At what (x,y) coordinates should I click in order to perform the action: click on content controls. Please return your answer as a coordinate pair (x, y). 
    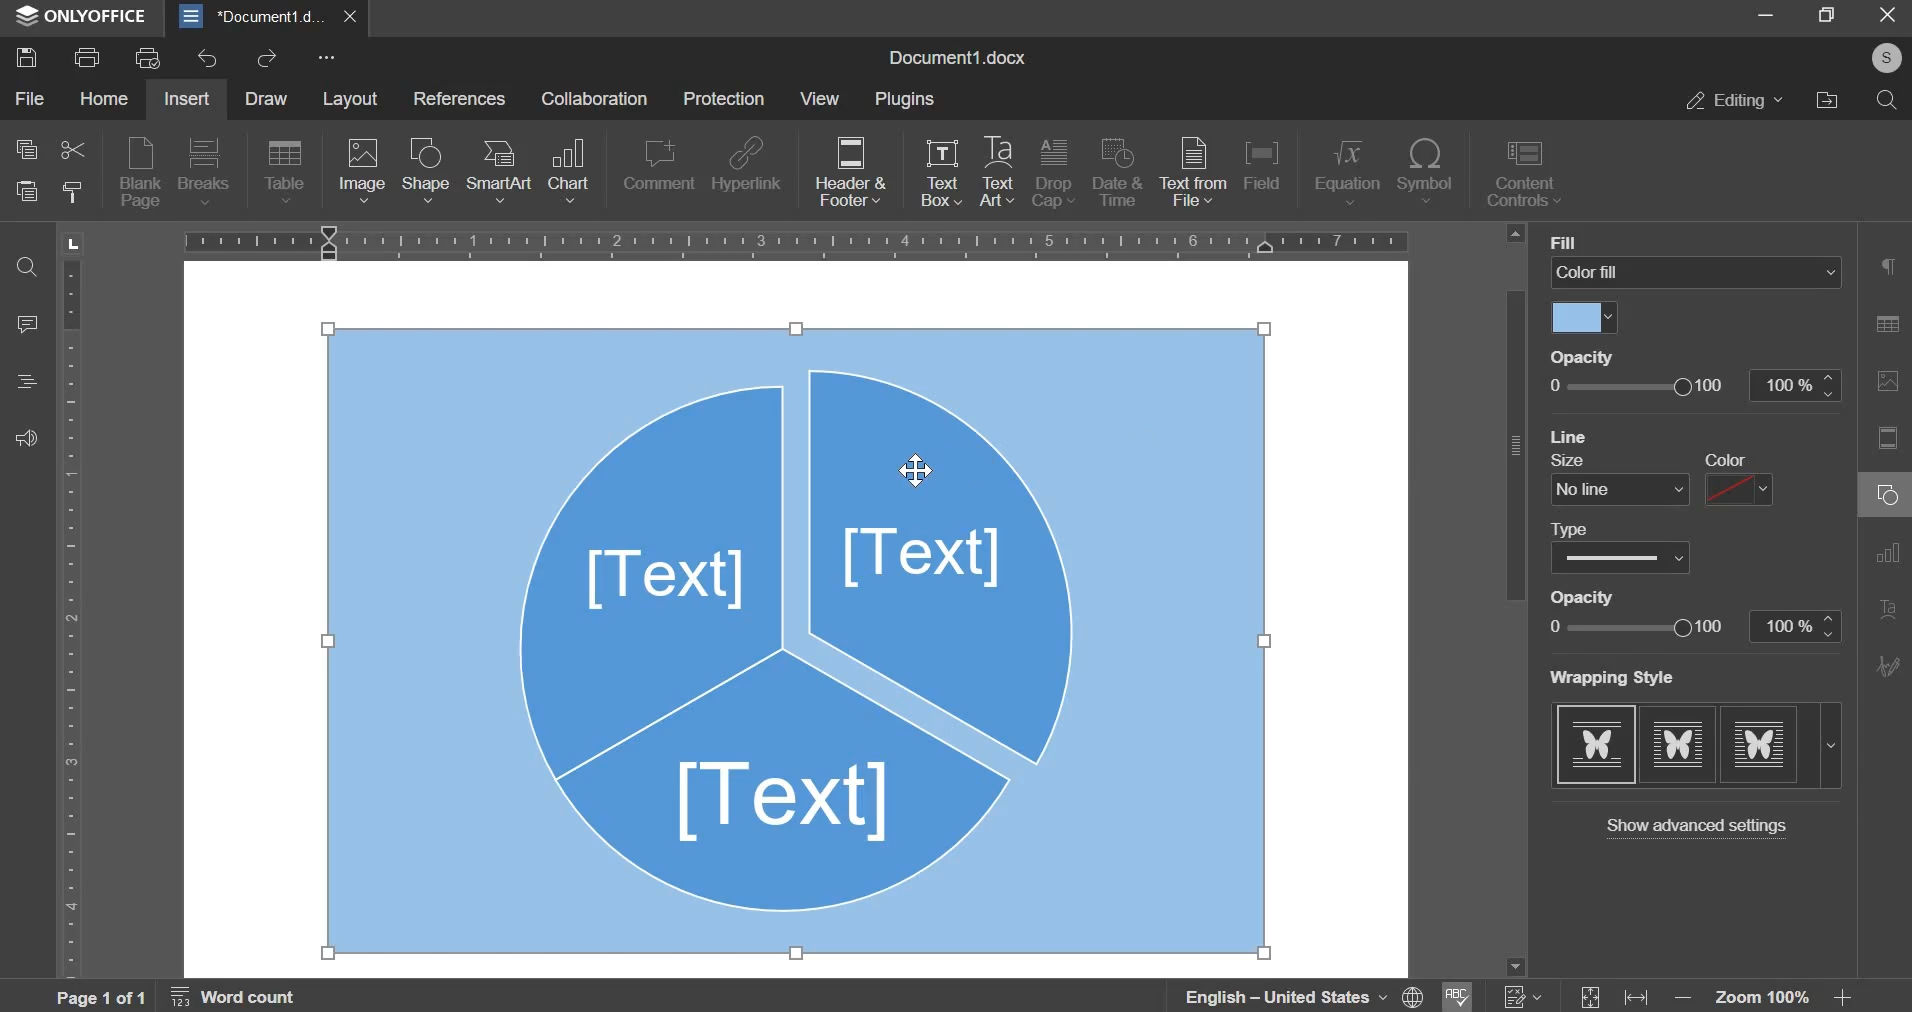
    Looking at the image, I should click on (1530, 175).